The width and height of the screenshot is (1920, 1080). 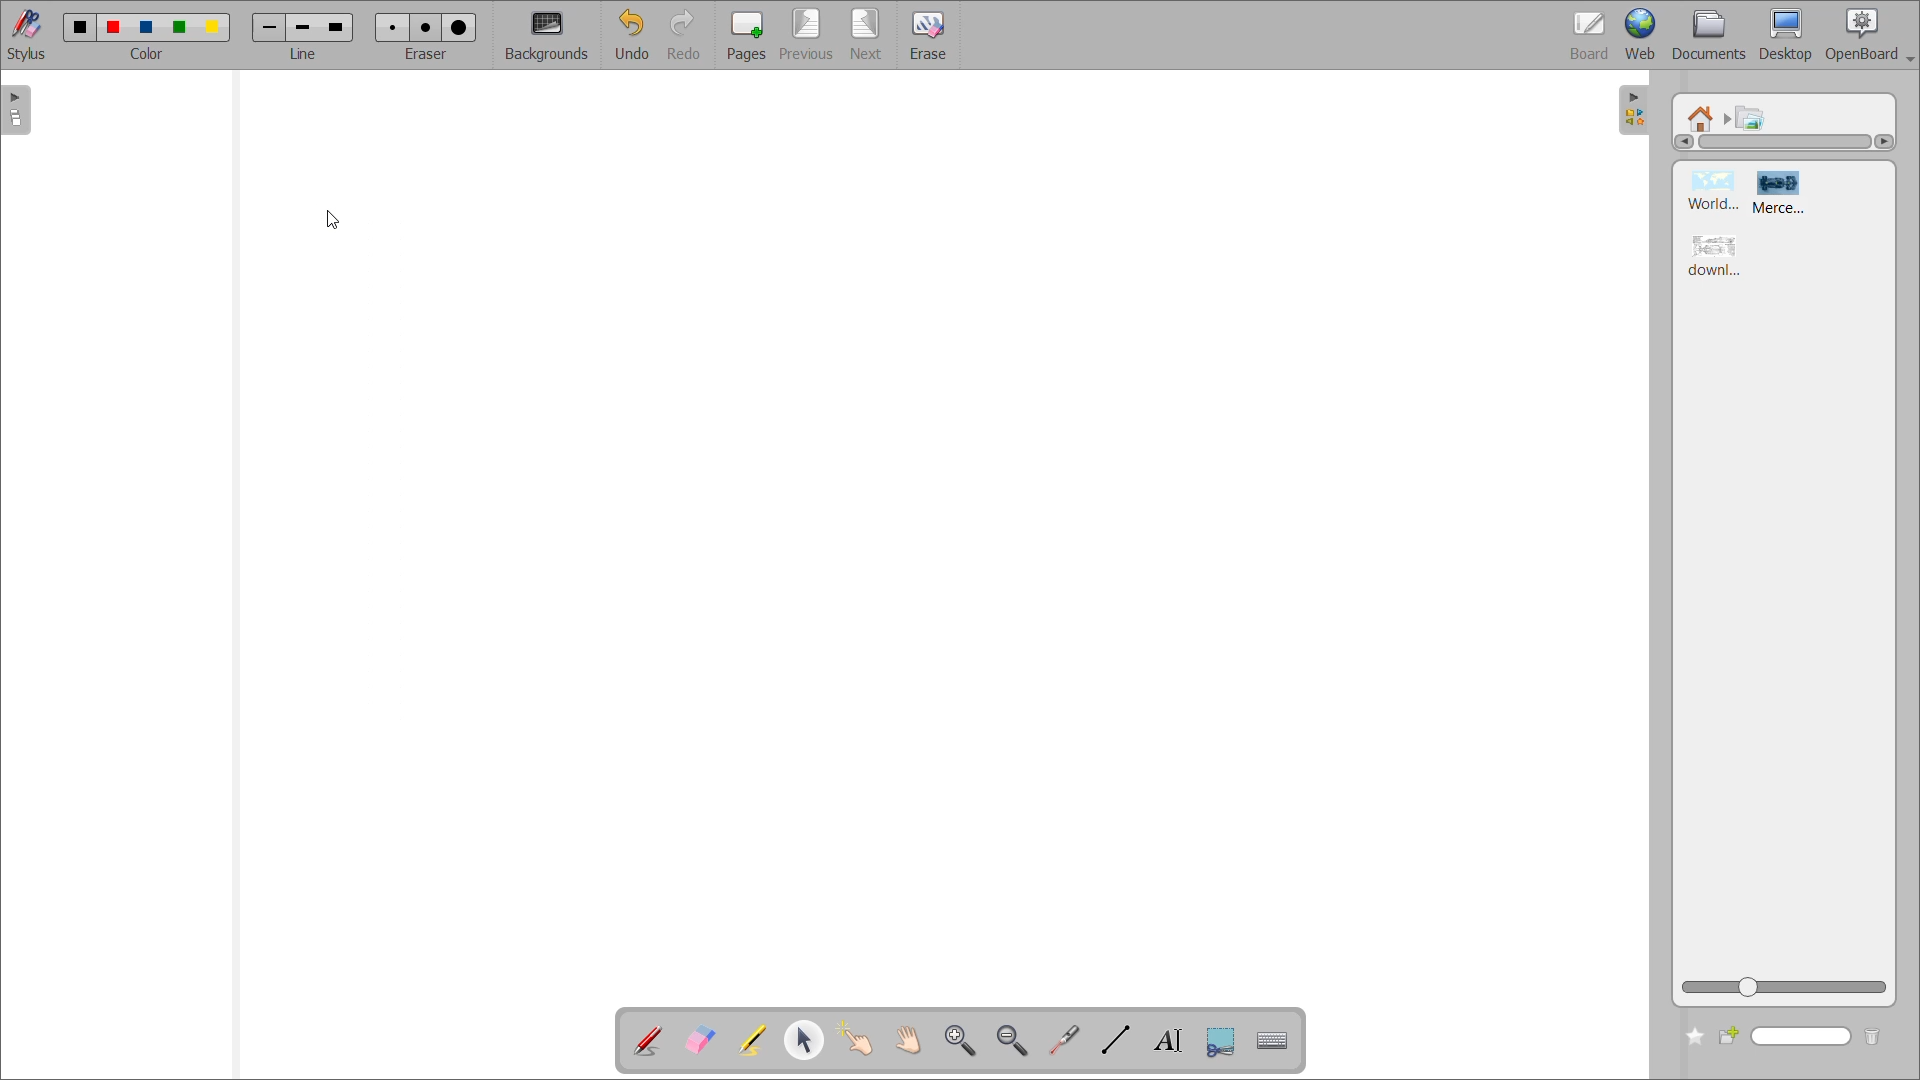 What do you see at coordinates (1786, 141) in the screenshot?
I see `horizontal scroll bar` at bounding box center [1786, 141].